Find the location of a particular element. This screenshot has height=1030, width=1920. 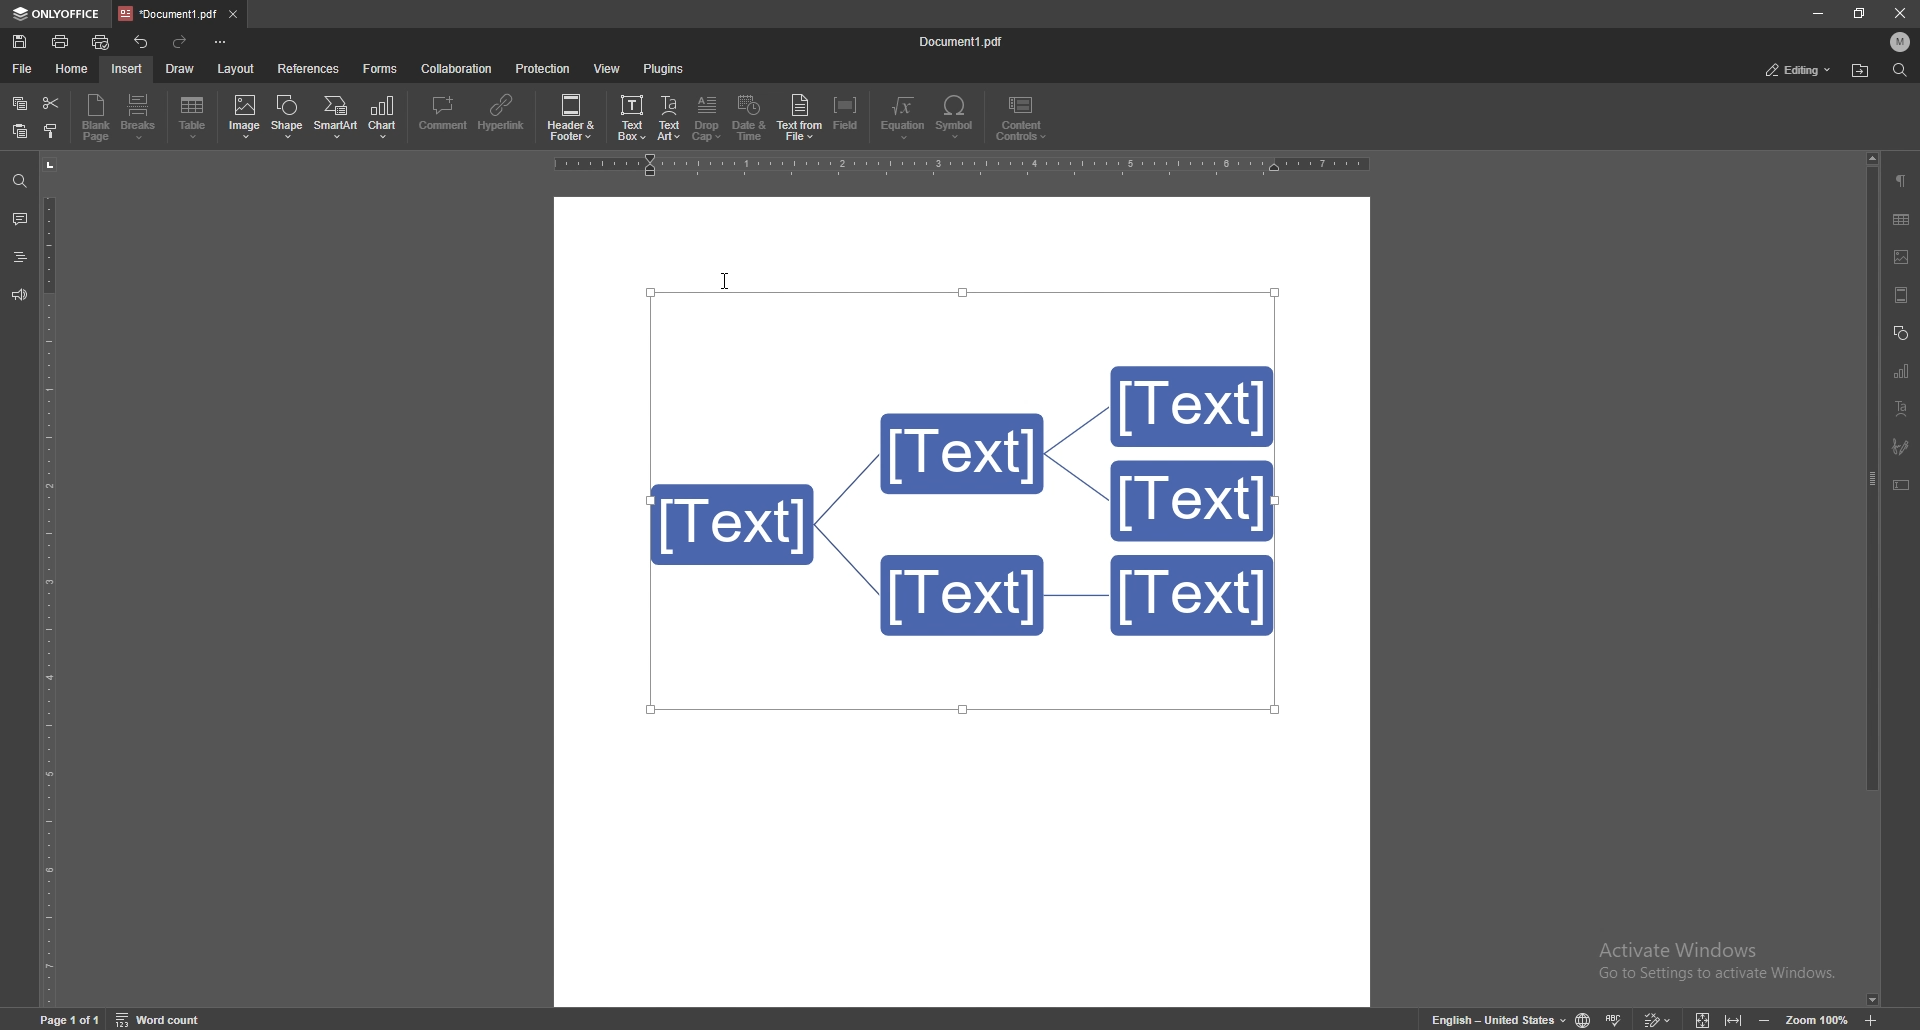

change text language is located at coordinates (1496, 1018).